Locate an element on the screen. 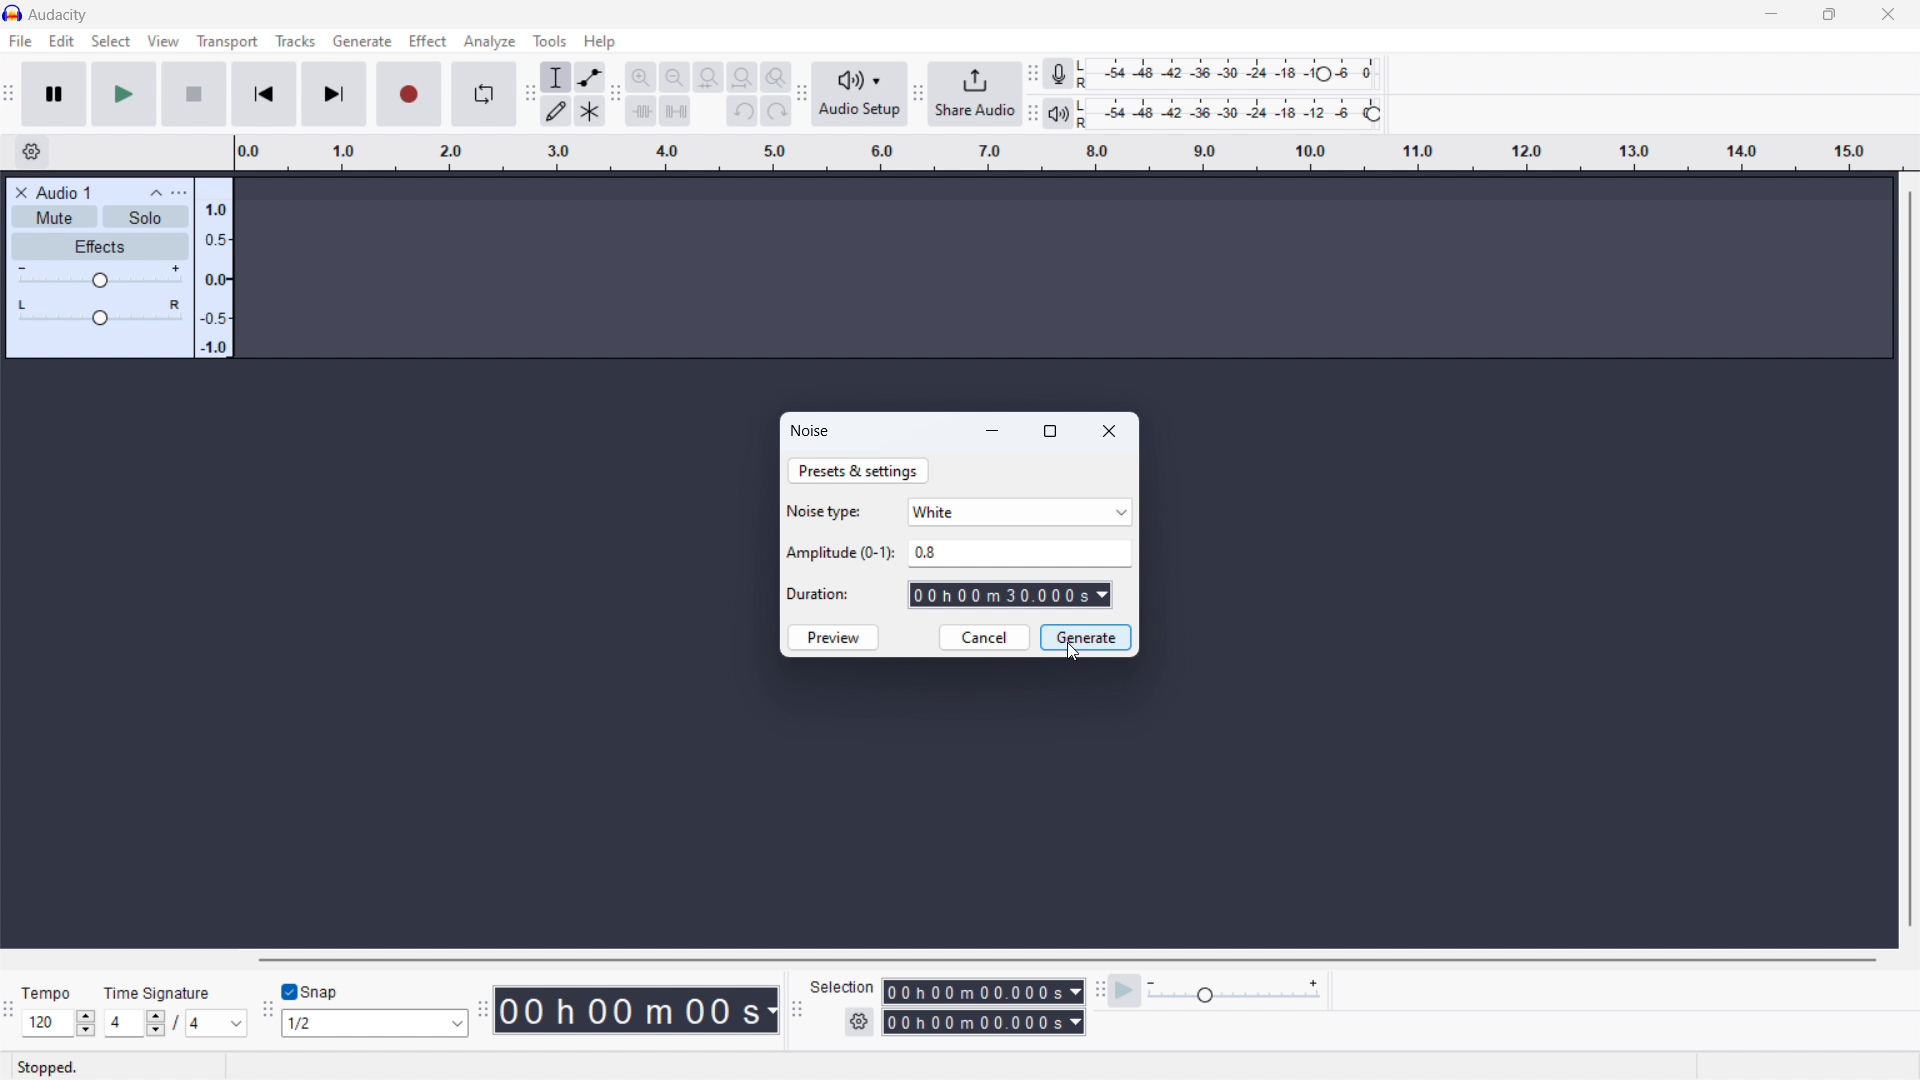 Image resolution: width=1920 pixels, height=1080 pixels. horizontal scrollbar is located at coordinates (1062, 959).